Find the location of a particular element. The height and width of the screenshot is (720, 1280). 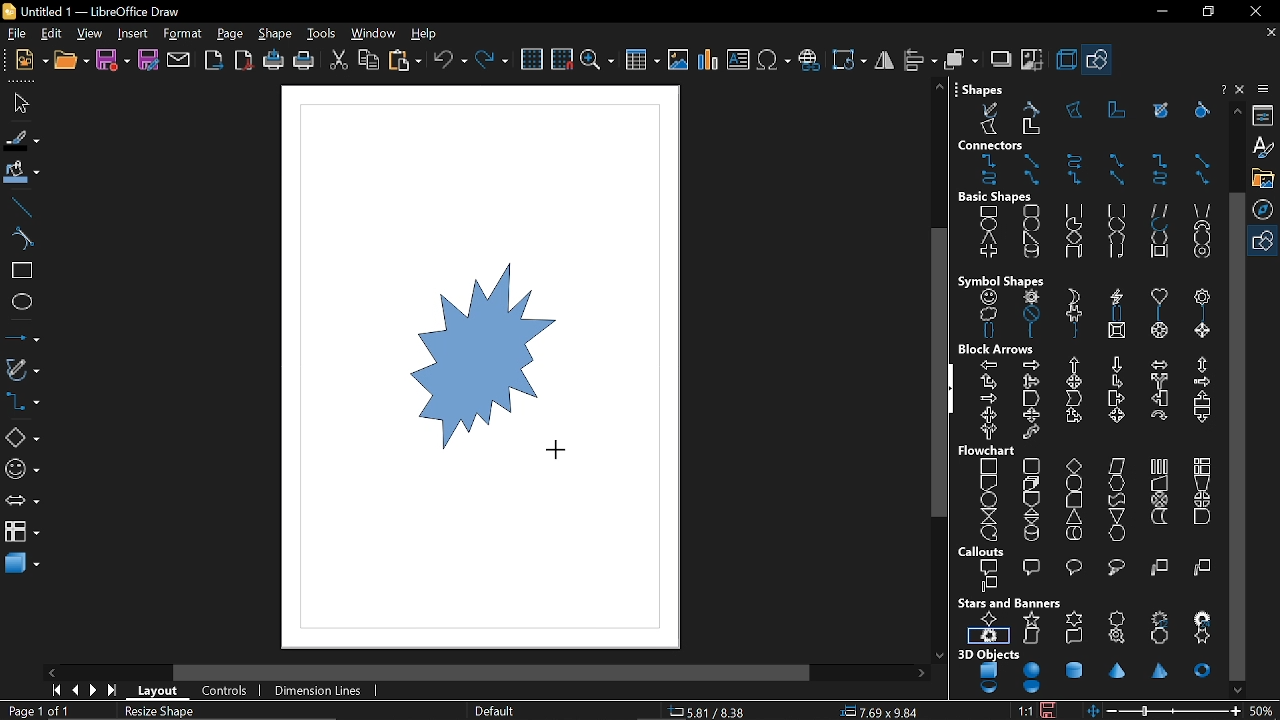

Connectors is located at coordinates (1087, 163).